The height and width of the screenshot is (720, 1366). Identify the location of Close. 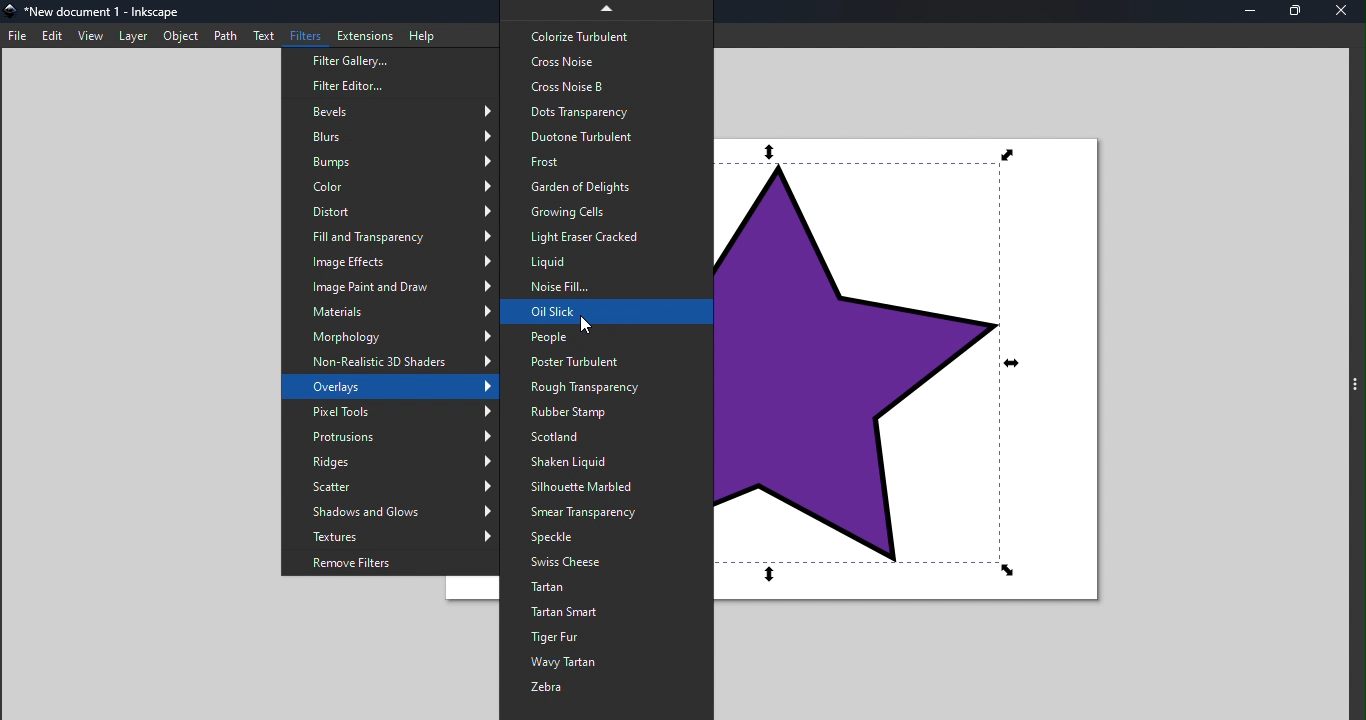
(1343, 14).